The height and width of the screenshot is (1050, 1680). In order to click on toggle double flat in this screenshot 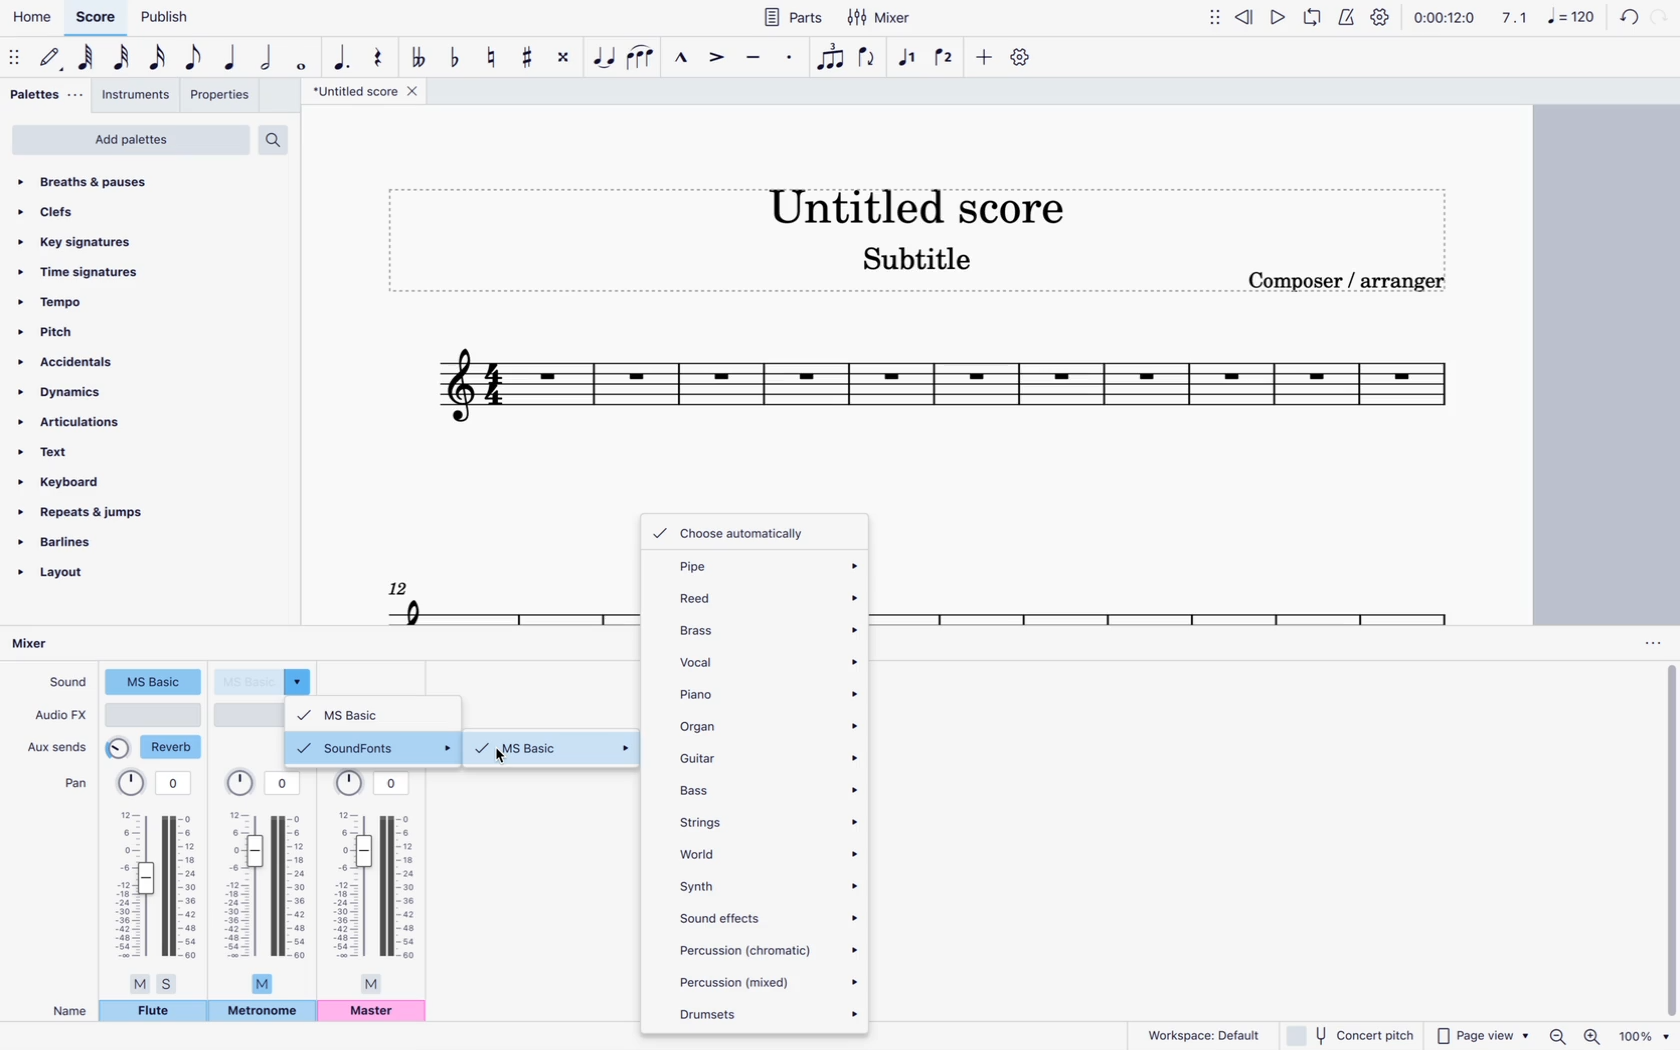, I will do `click(417, 56)`.